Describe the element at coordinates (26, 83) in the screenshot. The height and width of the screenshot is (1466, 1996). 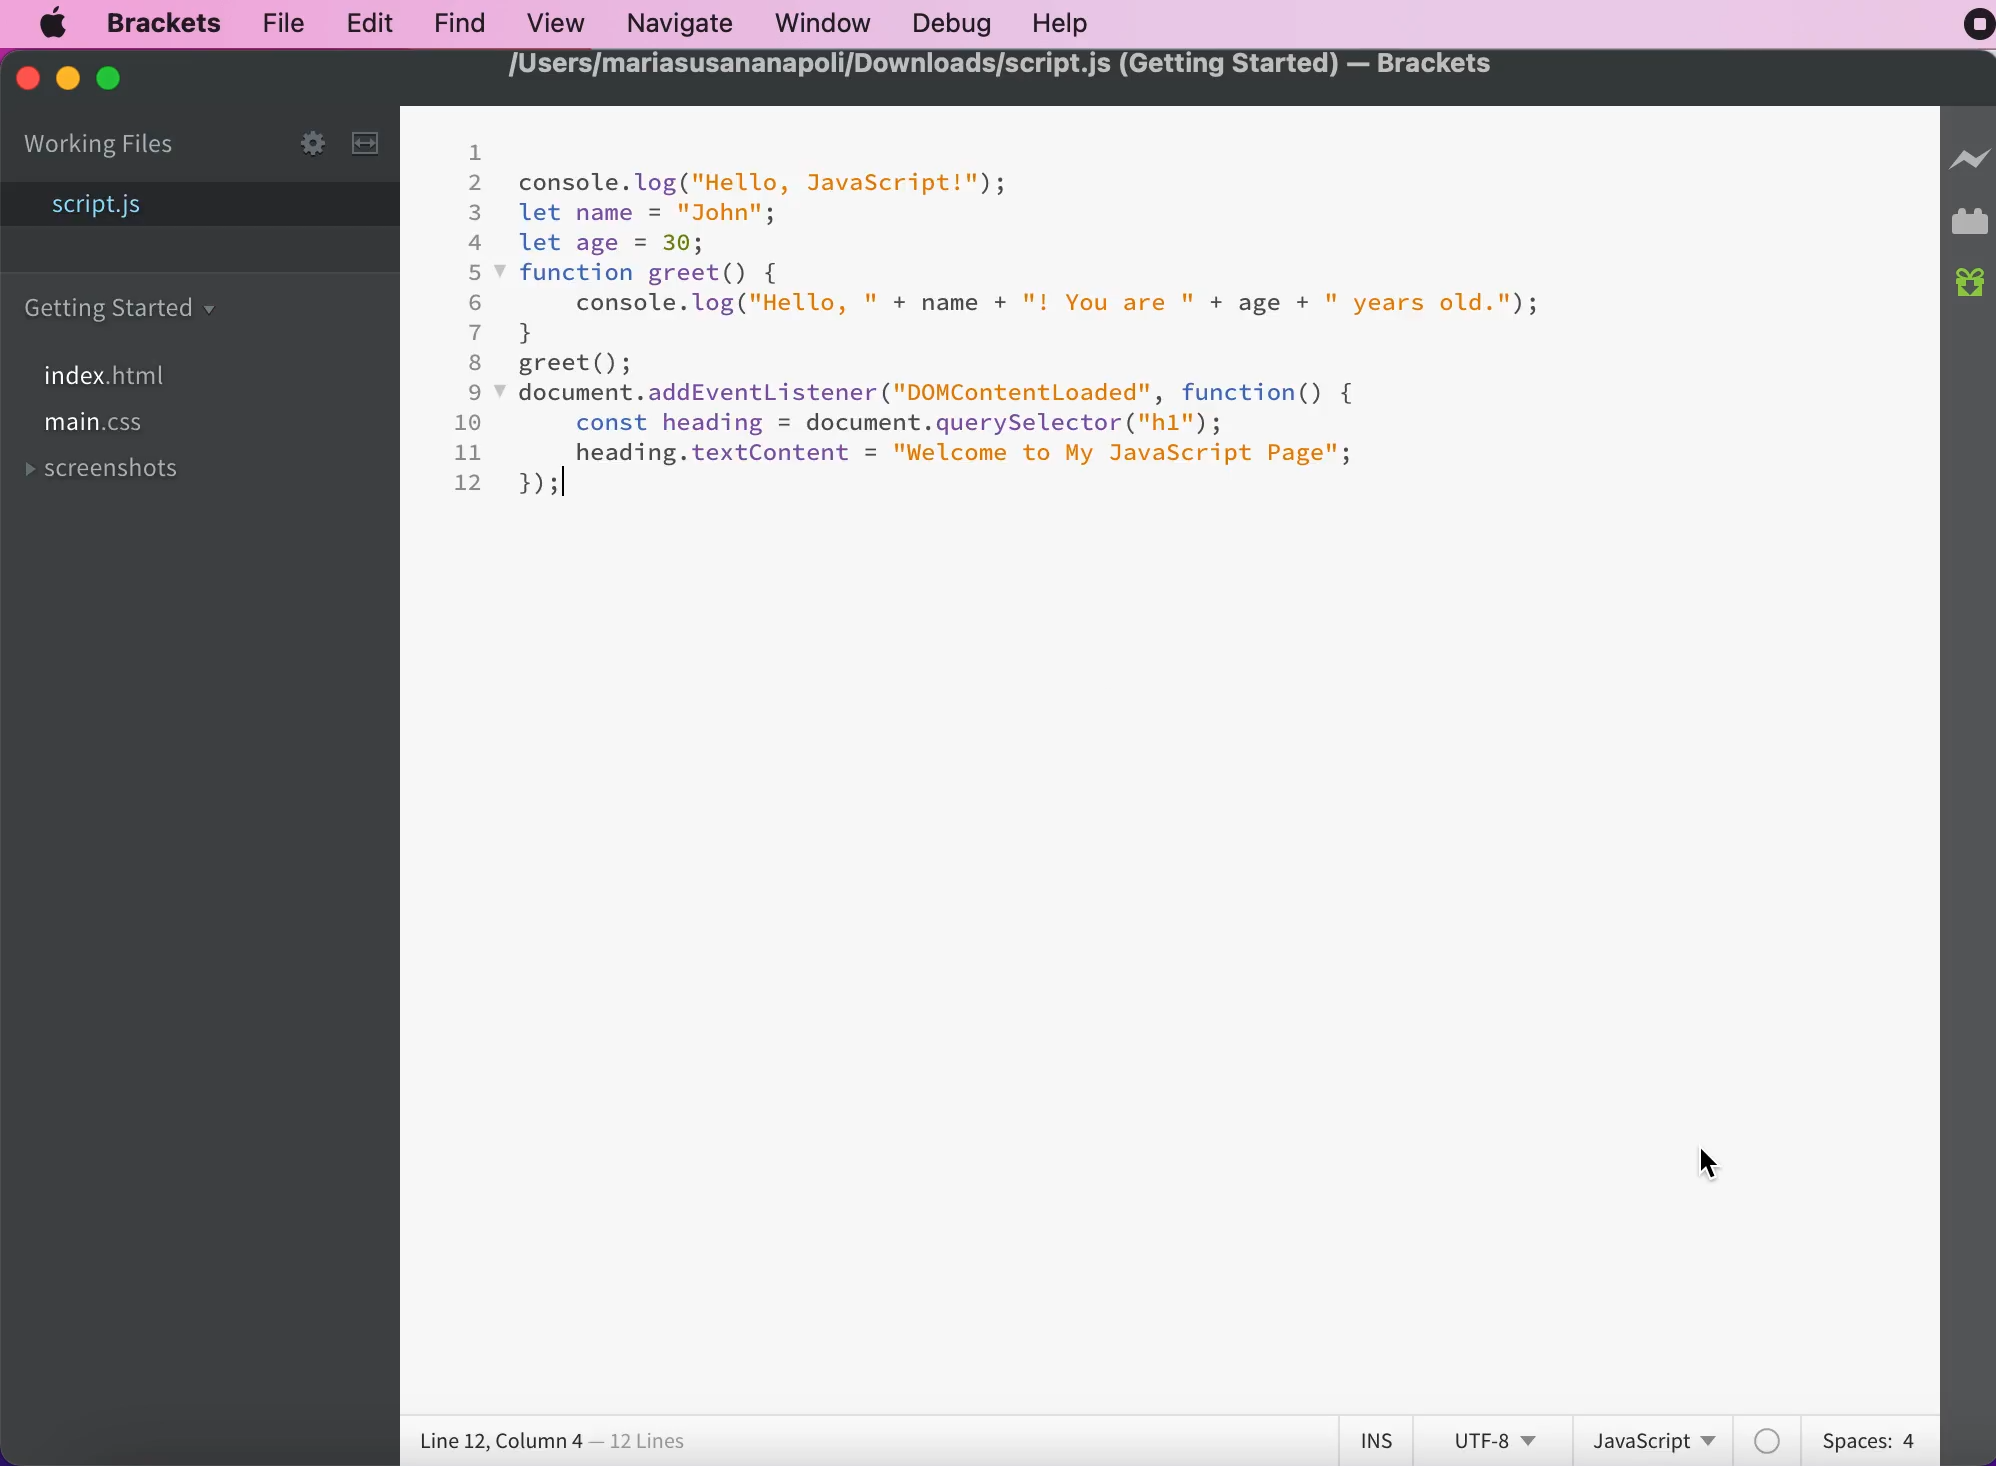
I see `close` at that location.